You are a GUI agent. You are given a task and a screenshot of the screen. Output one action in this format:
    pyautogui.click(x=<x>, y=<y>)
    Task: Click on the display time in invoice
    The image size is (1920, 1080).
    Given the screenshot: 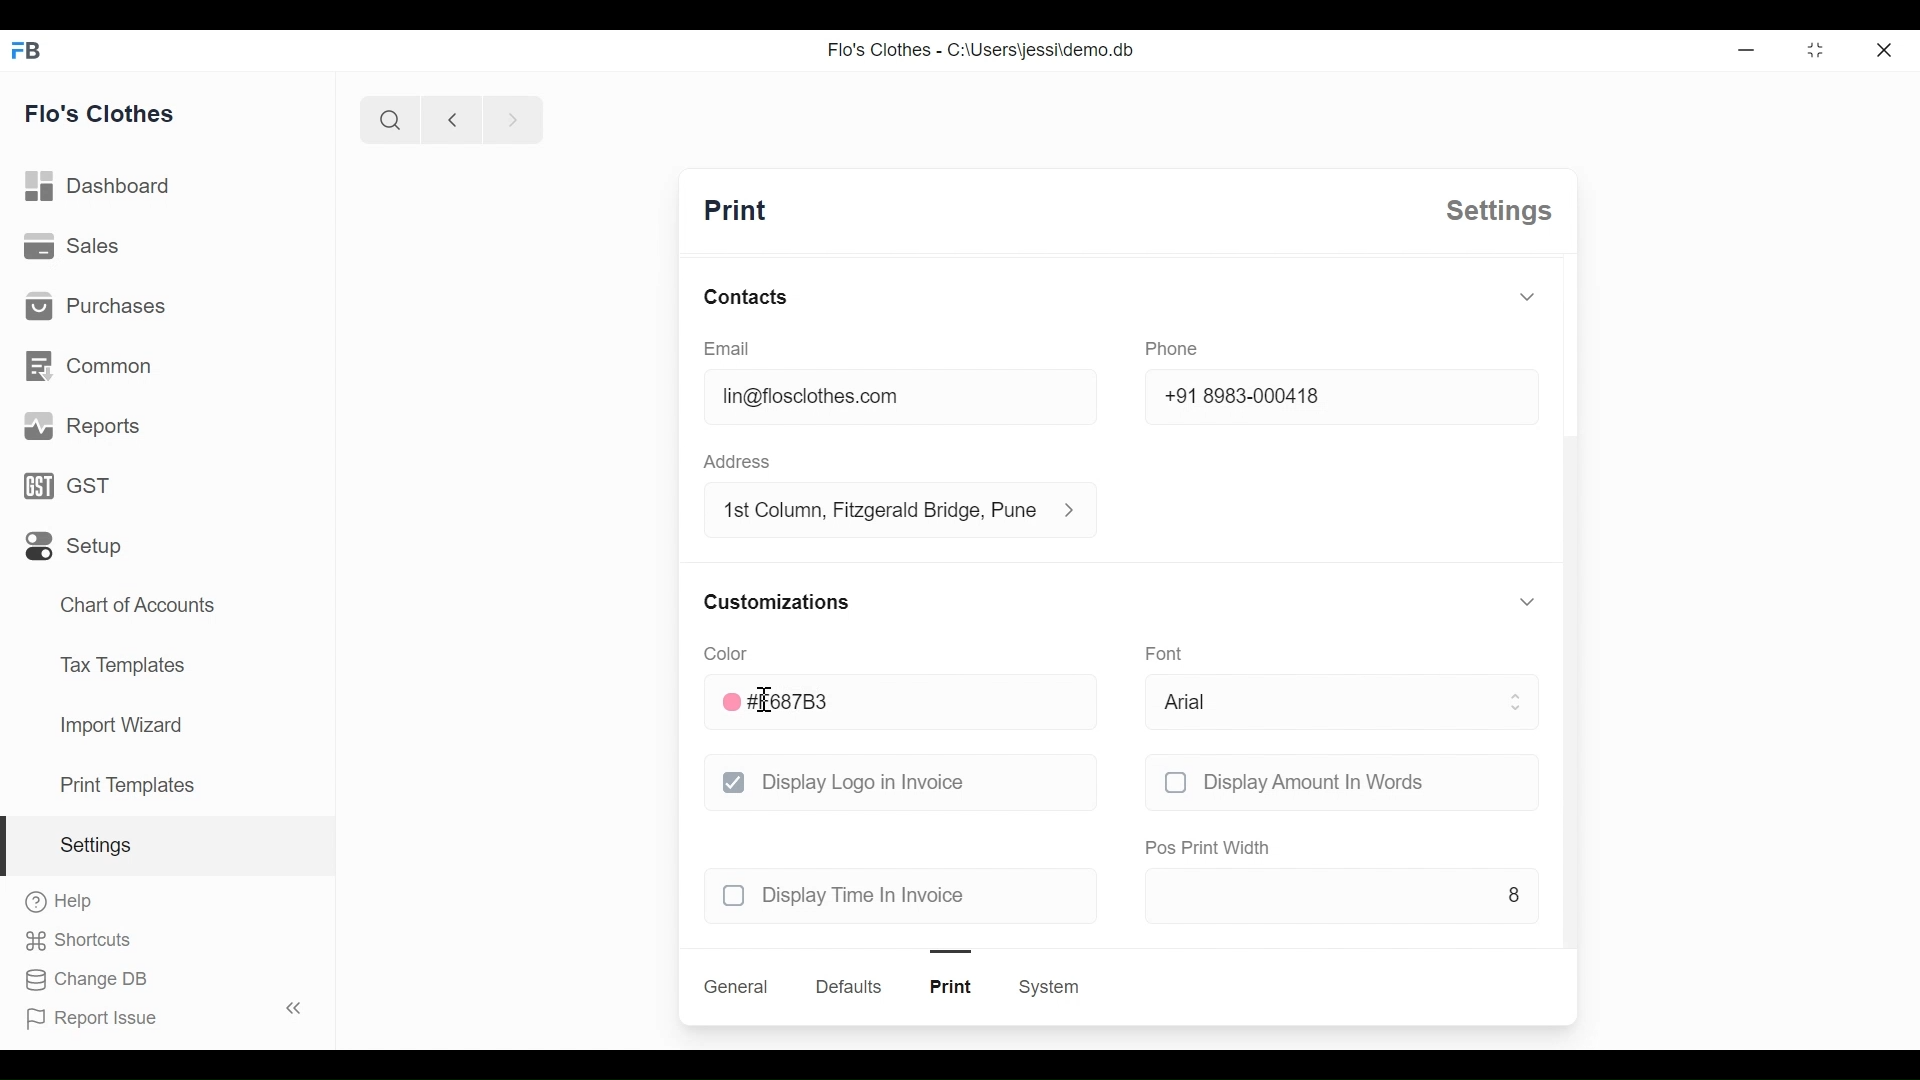 What is the action you would take?
    pyautogui.click(x=870, y=896)
    